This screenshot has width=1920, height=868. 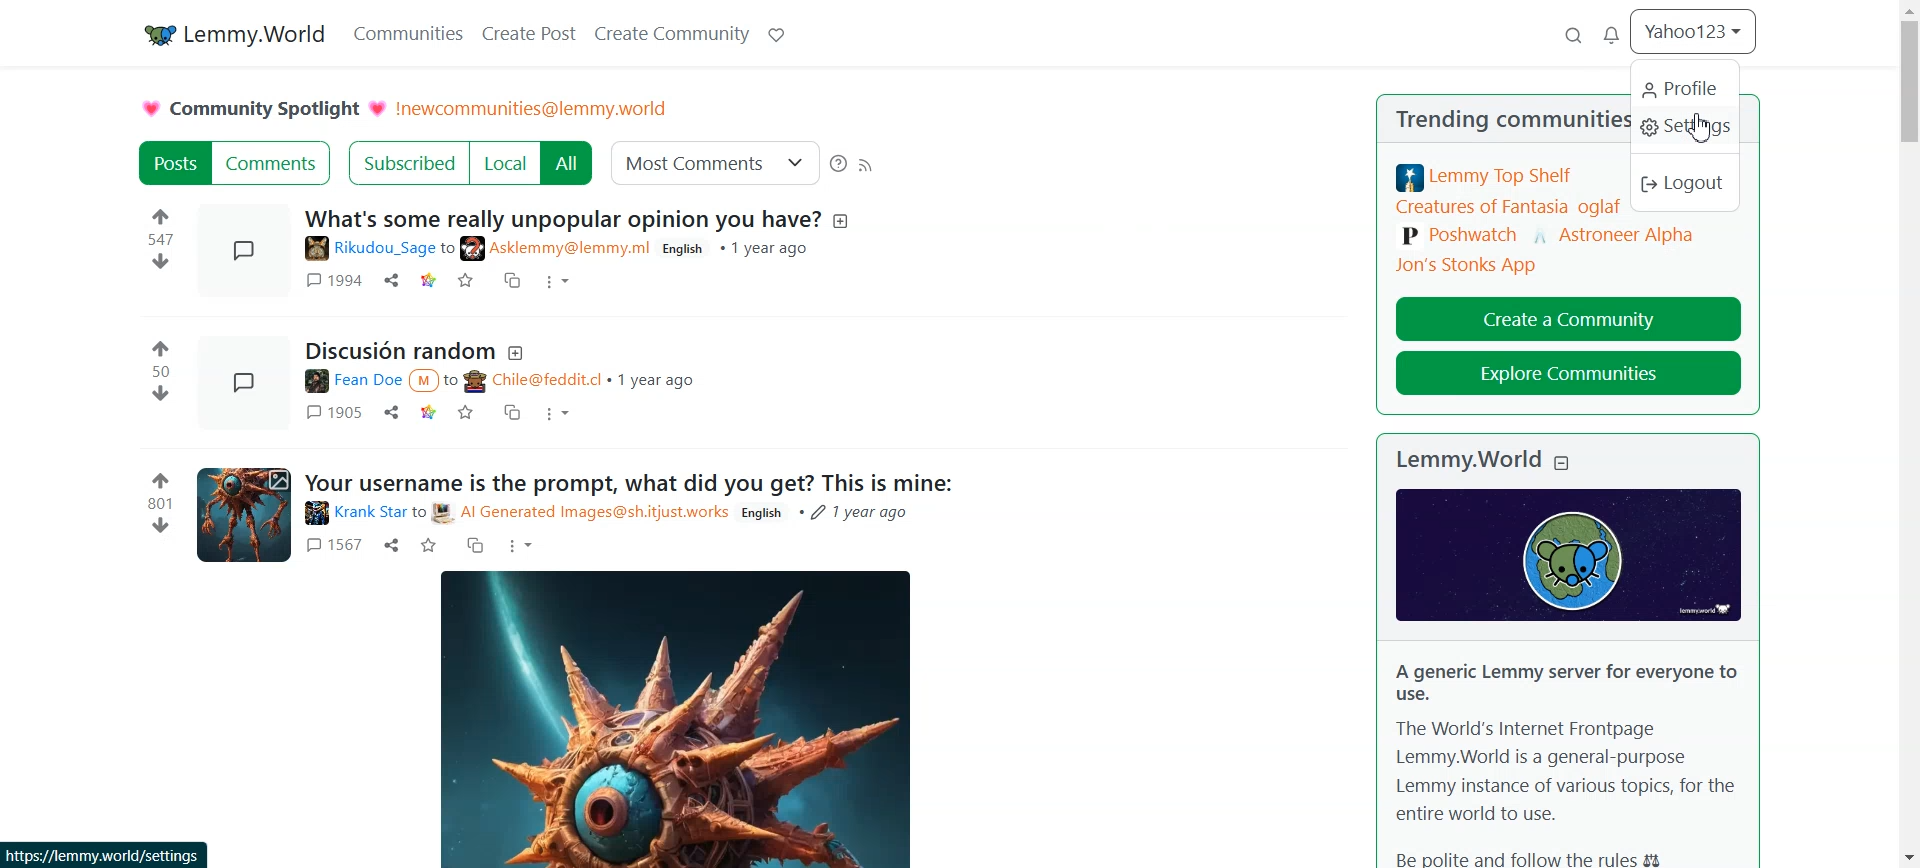 I want to click on 1 year ago, so click(x=657, y=379).